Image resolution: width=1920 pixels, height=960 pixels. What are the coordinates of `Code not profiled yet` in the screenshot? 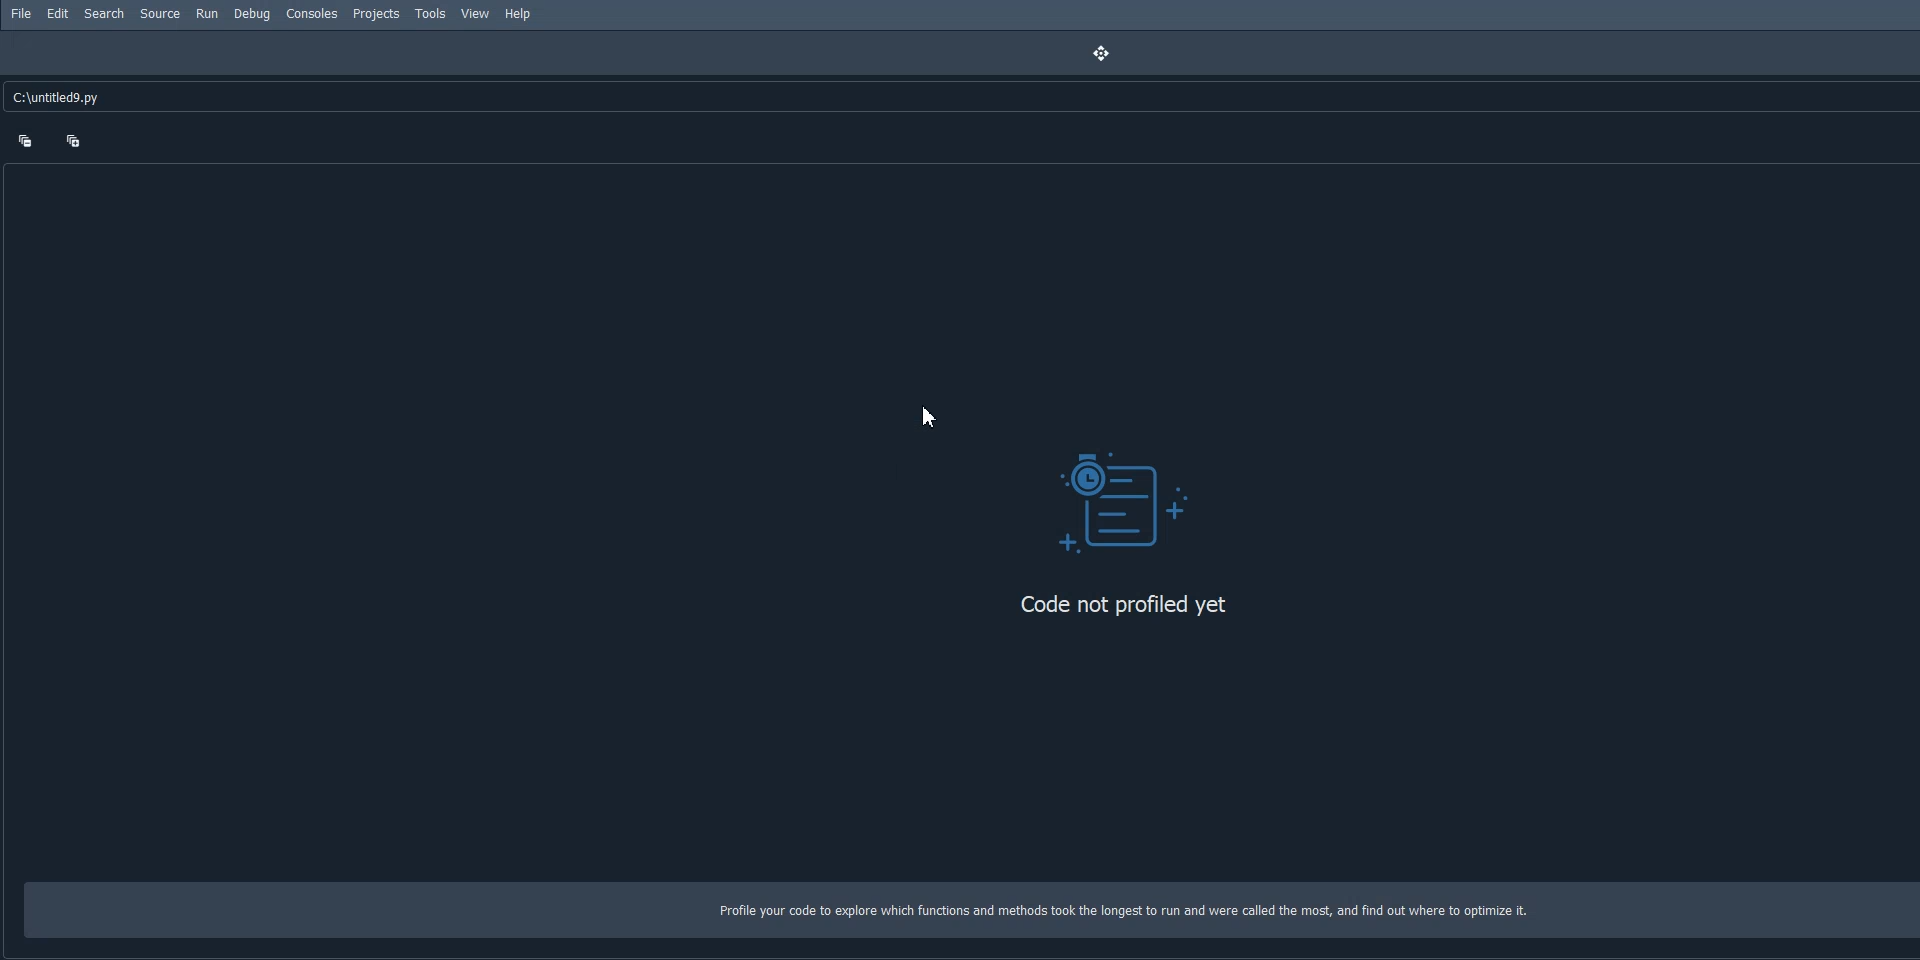 It's located at (1133, 603).